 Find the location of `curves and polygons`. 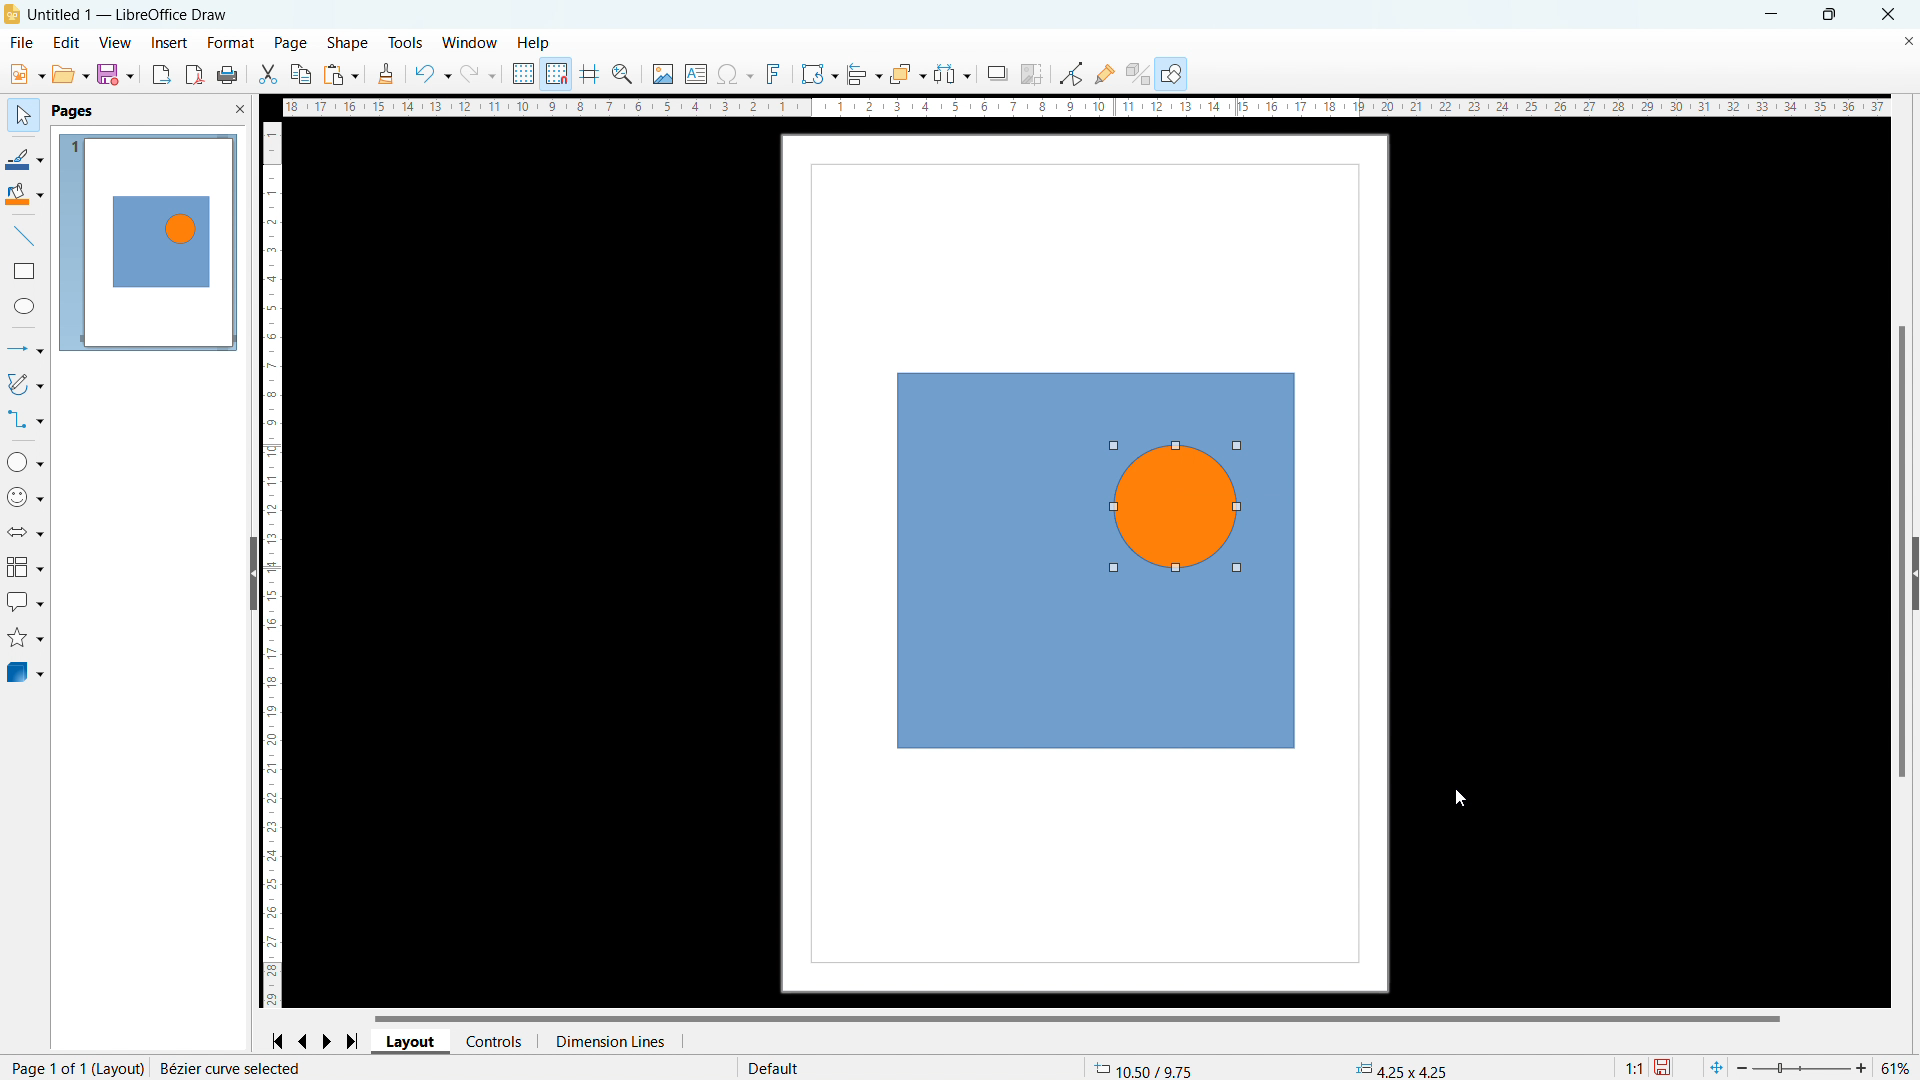

curves and polygons is located at coordinates (25, 384).